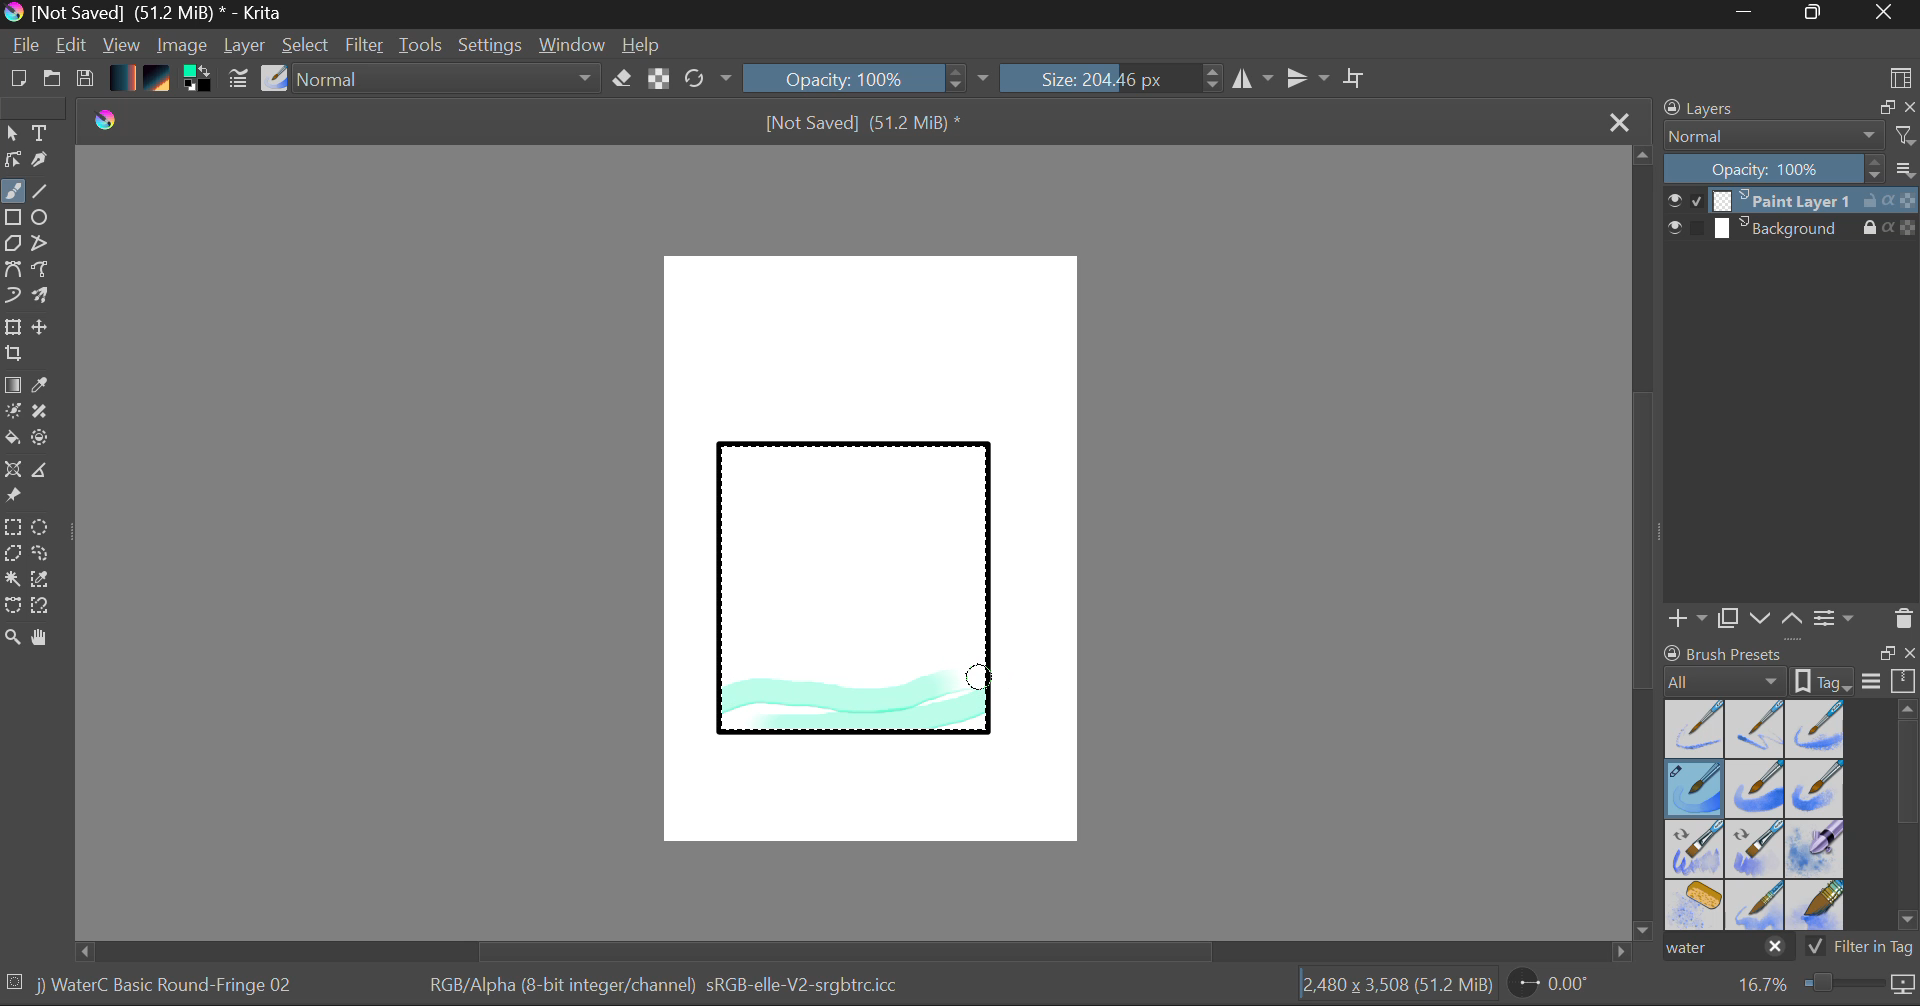  Describe the element at coordinates (367, 48) in the screenshot. I see `Filter` at that location.